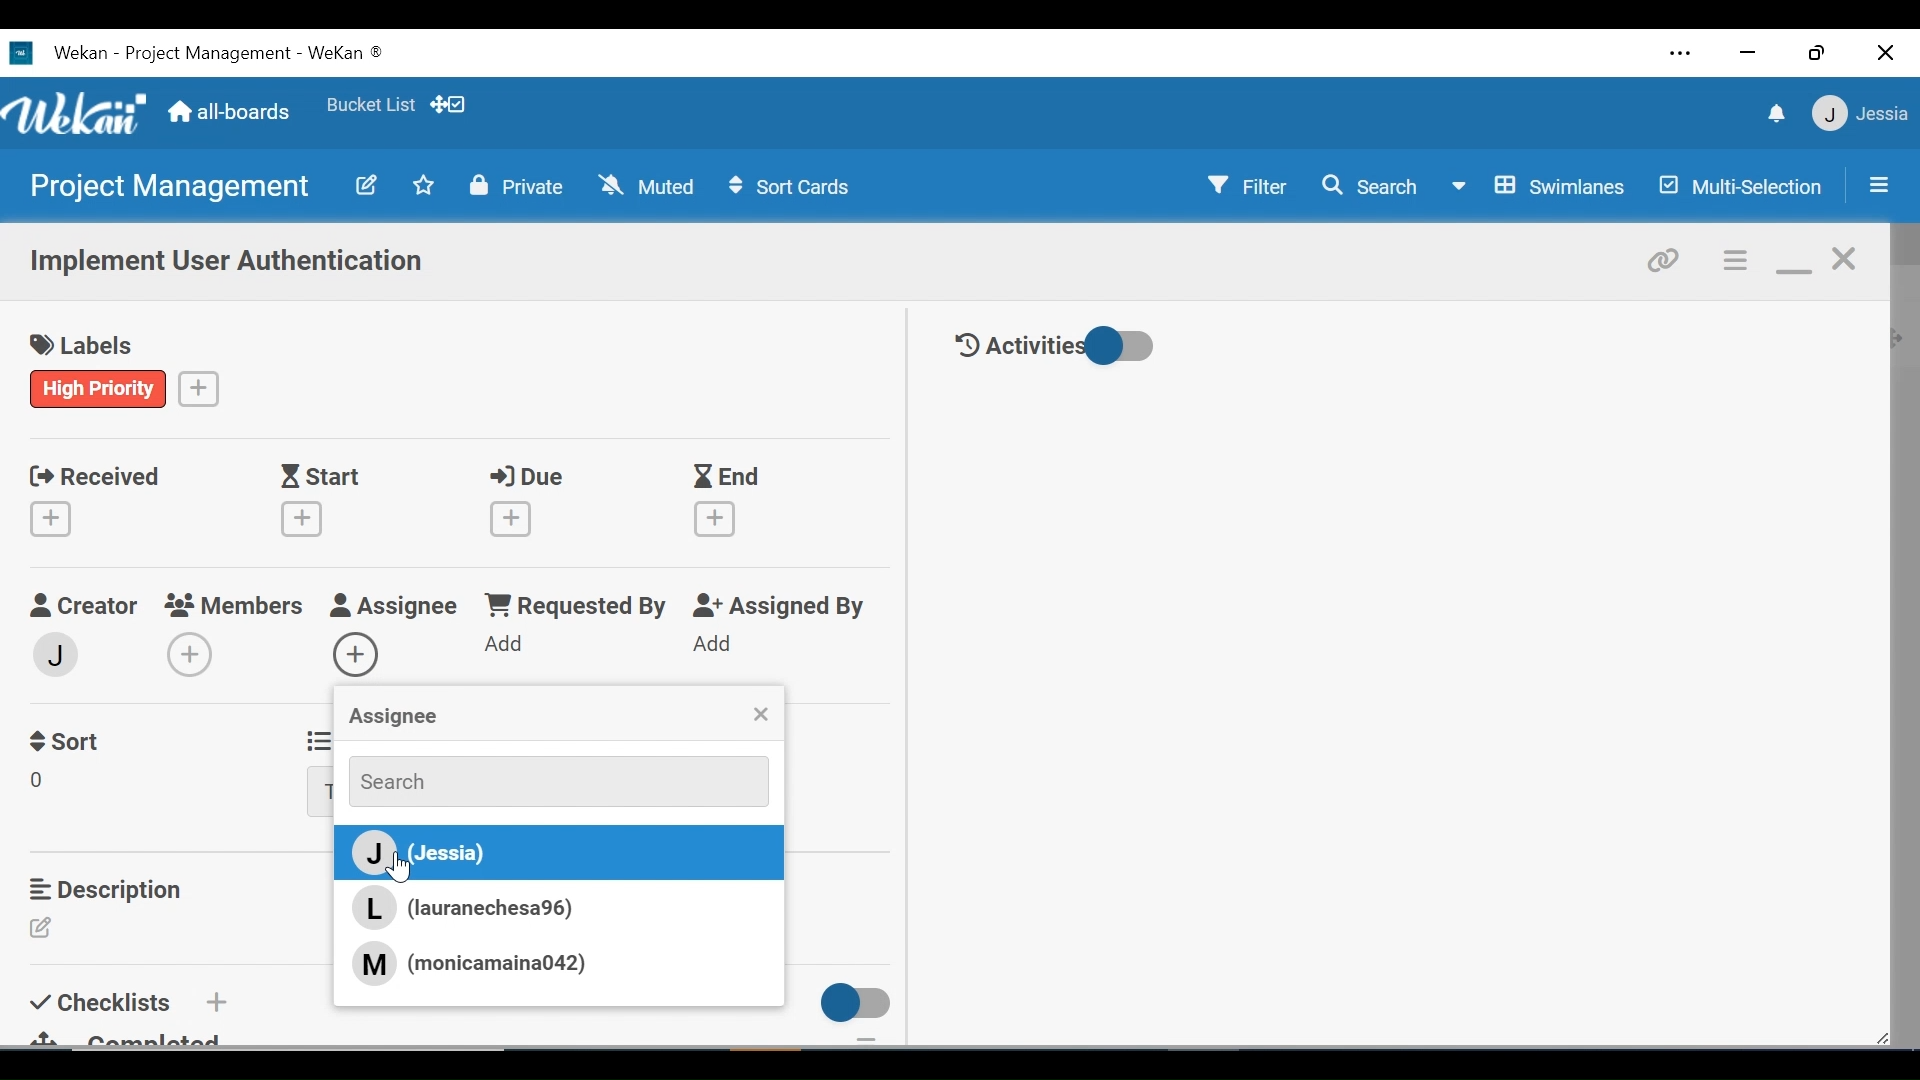 This screenshot has width=1920, height=1080. What do you see at coordinates (1887, 52) in the screenshot?
I see `Close` at bounding box center [1887, 52].